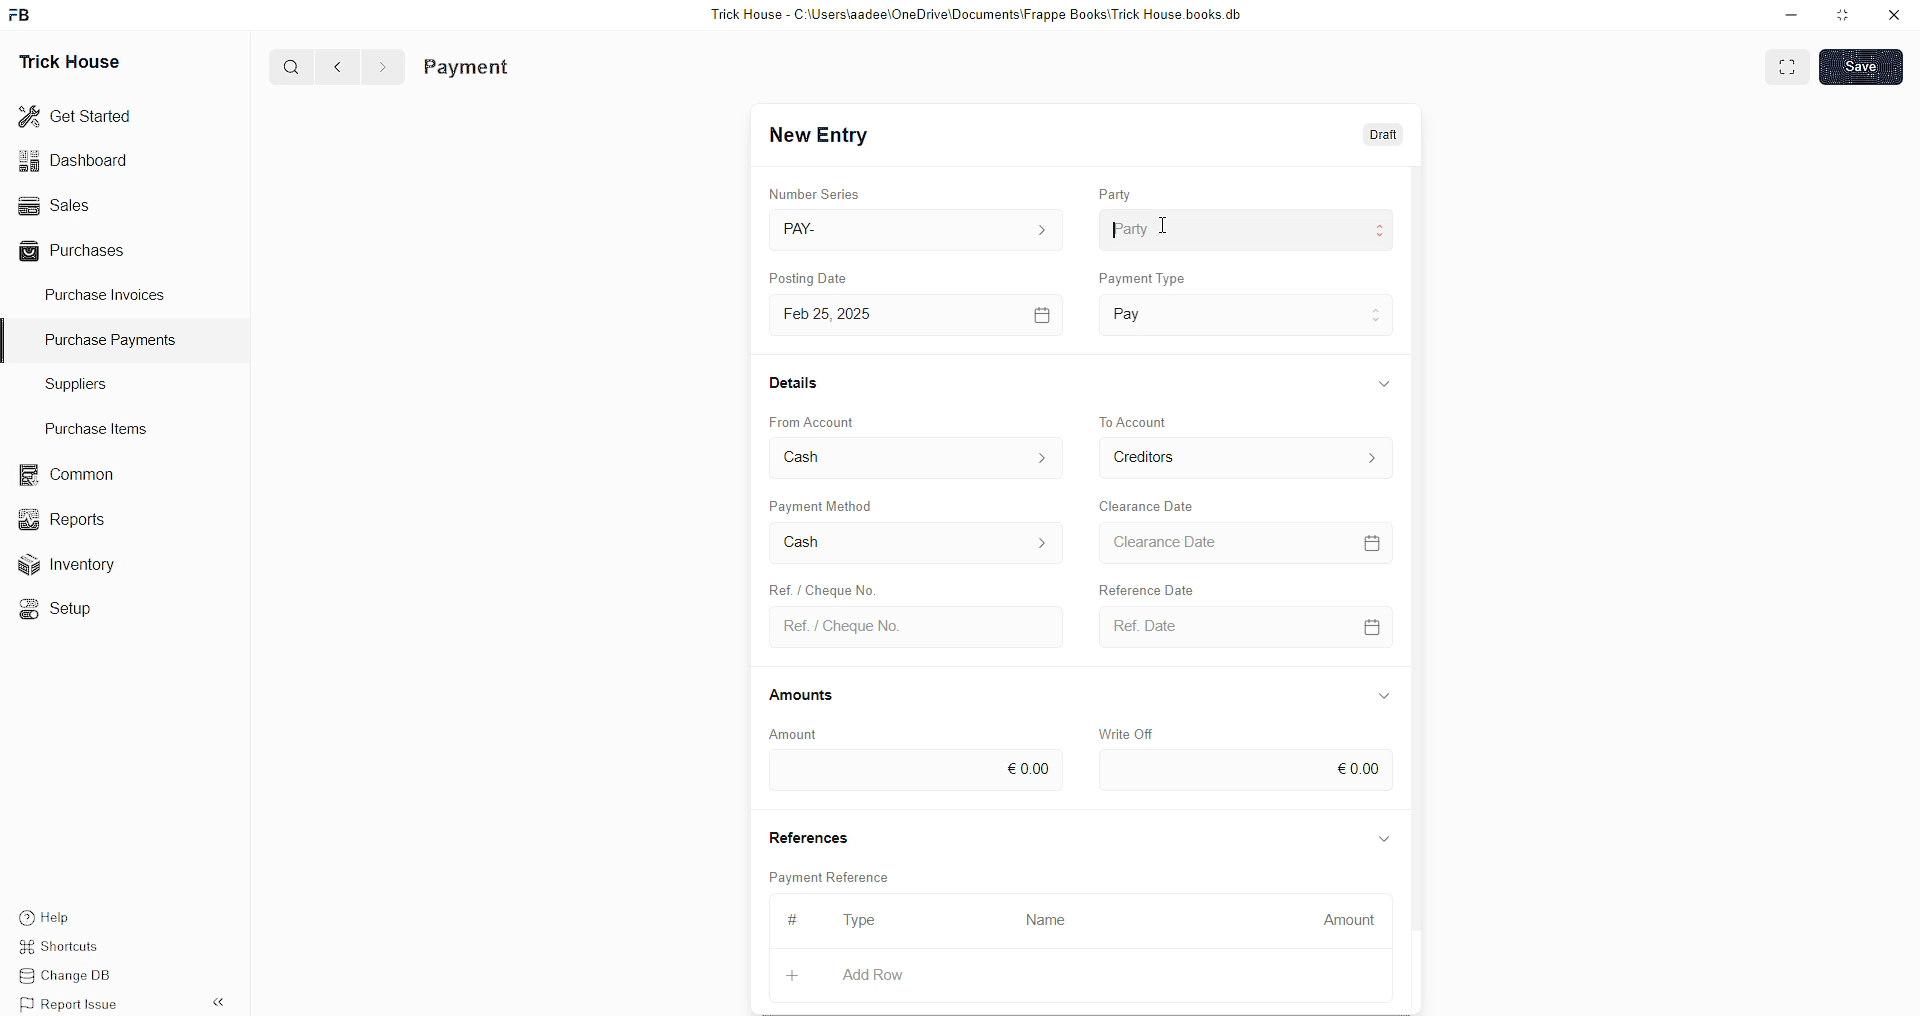 The width and height of the screenshot is (1920, 1016). I want to click on +, so click(795, 972).